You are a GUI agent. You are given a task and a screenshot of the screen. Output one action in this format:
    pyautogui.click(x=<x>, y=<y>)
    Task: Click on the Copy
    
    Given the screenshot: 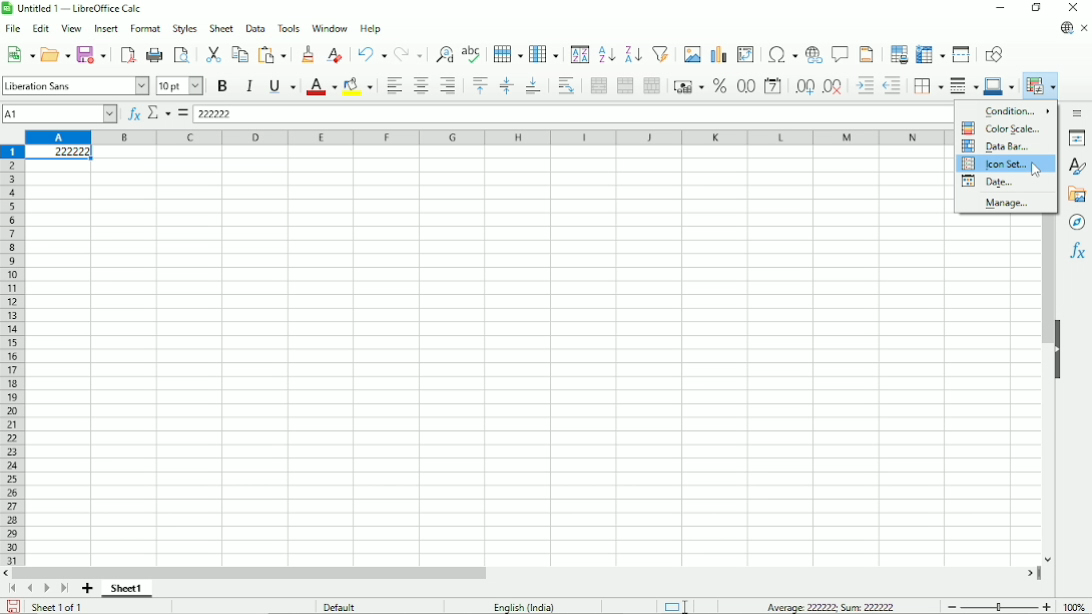 What is the action you would take?
    pyautogui.click(x=239, y=53)
    